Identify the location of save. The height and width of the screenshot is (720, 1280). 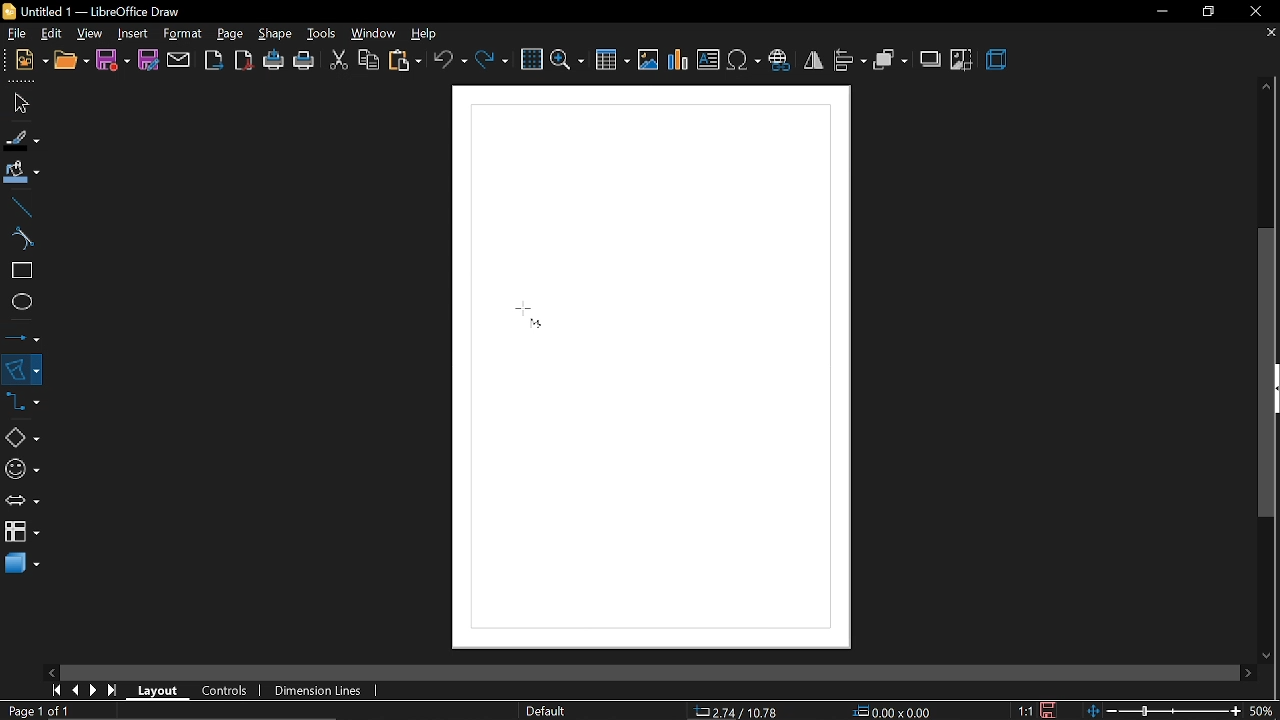
(1054, 708).